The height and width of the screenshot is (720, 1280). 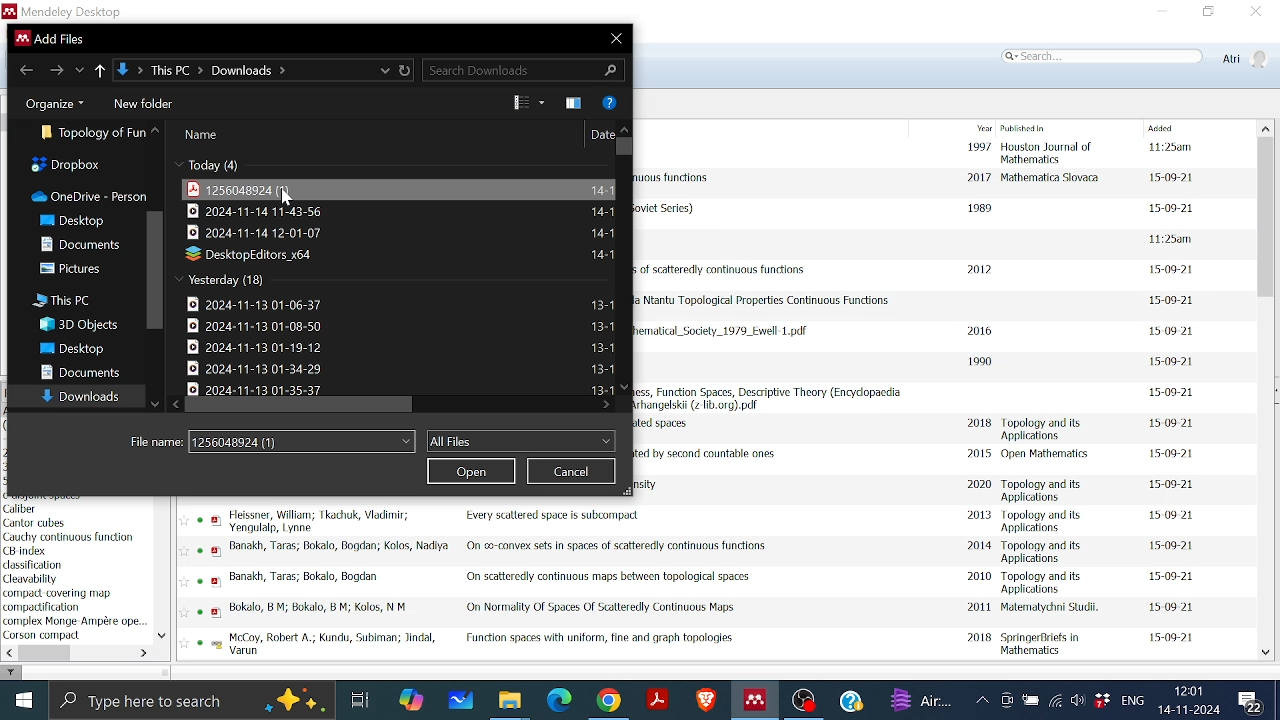 I want to click on Go to next folder, so click(x=55, y=69).